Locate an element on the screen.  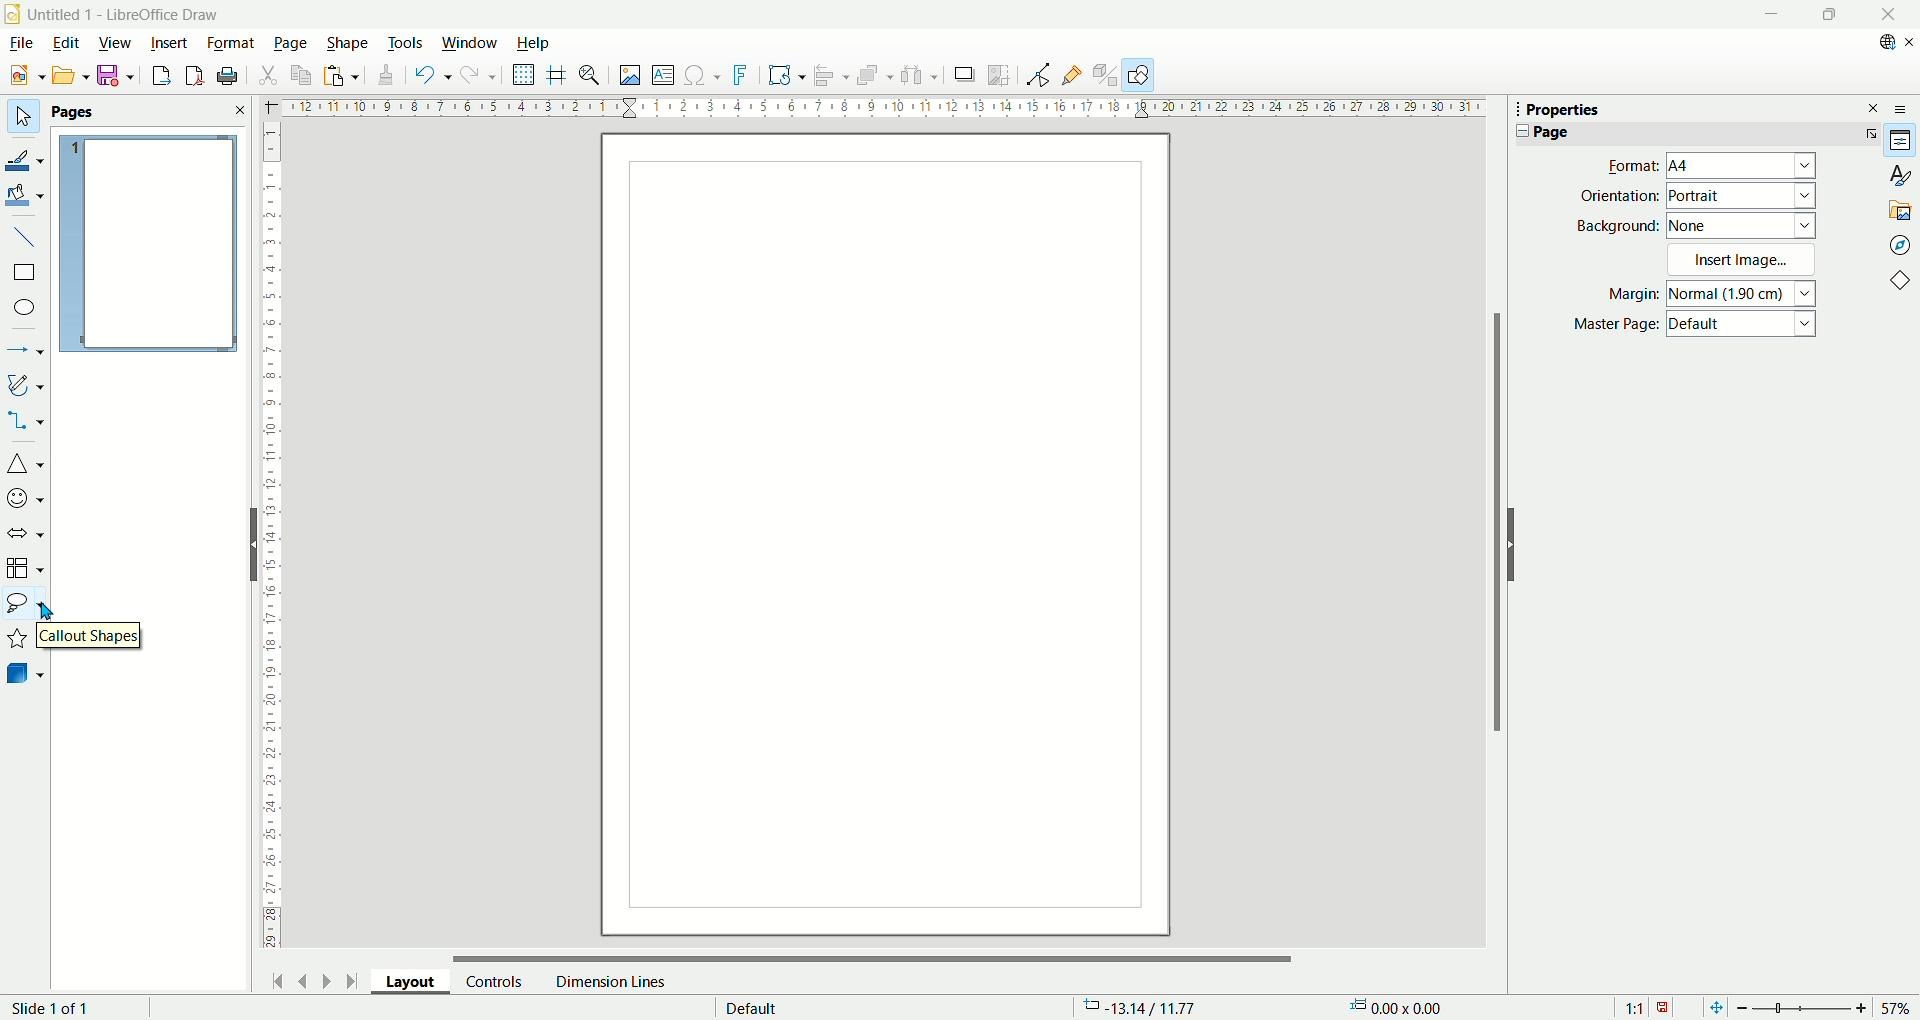
Untitled 1 - LiberOffice Draw is located at coordinates (124, 12).